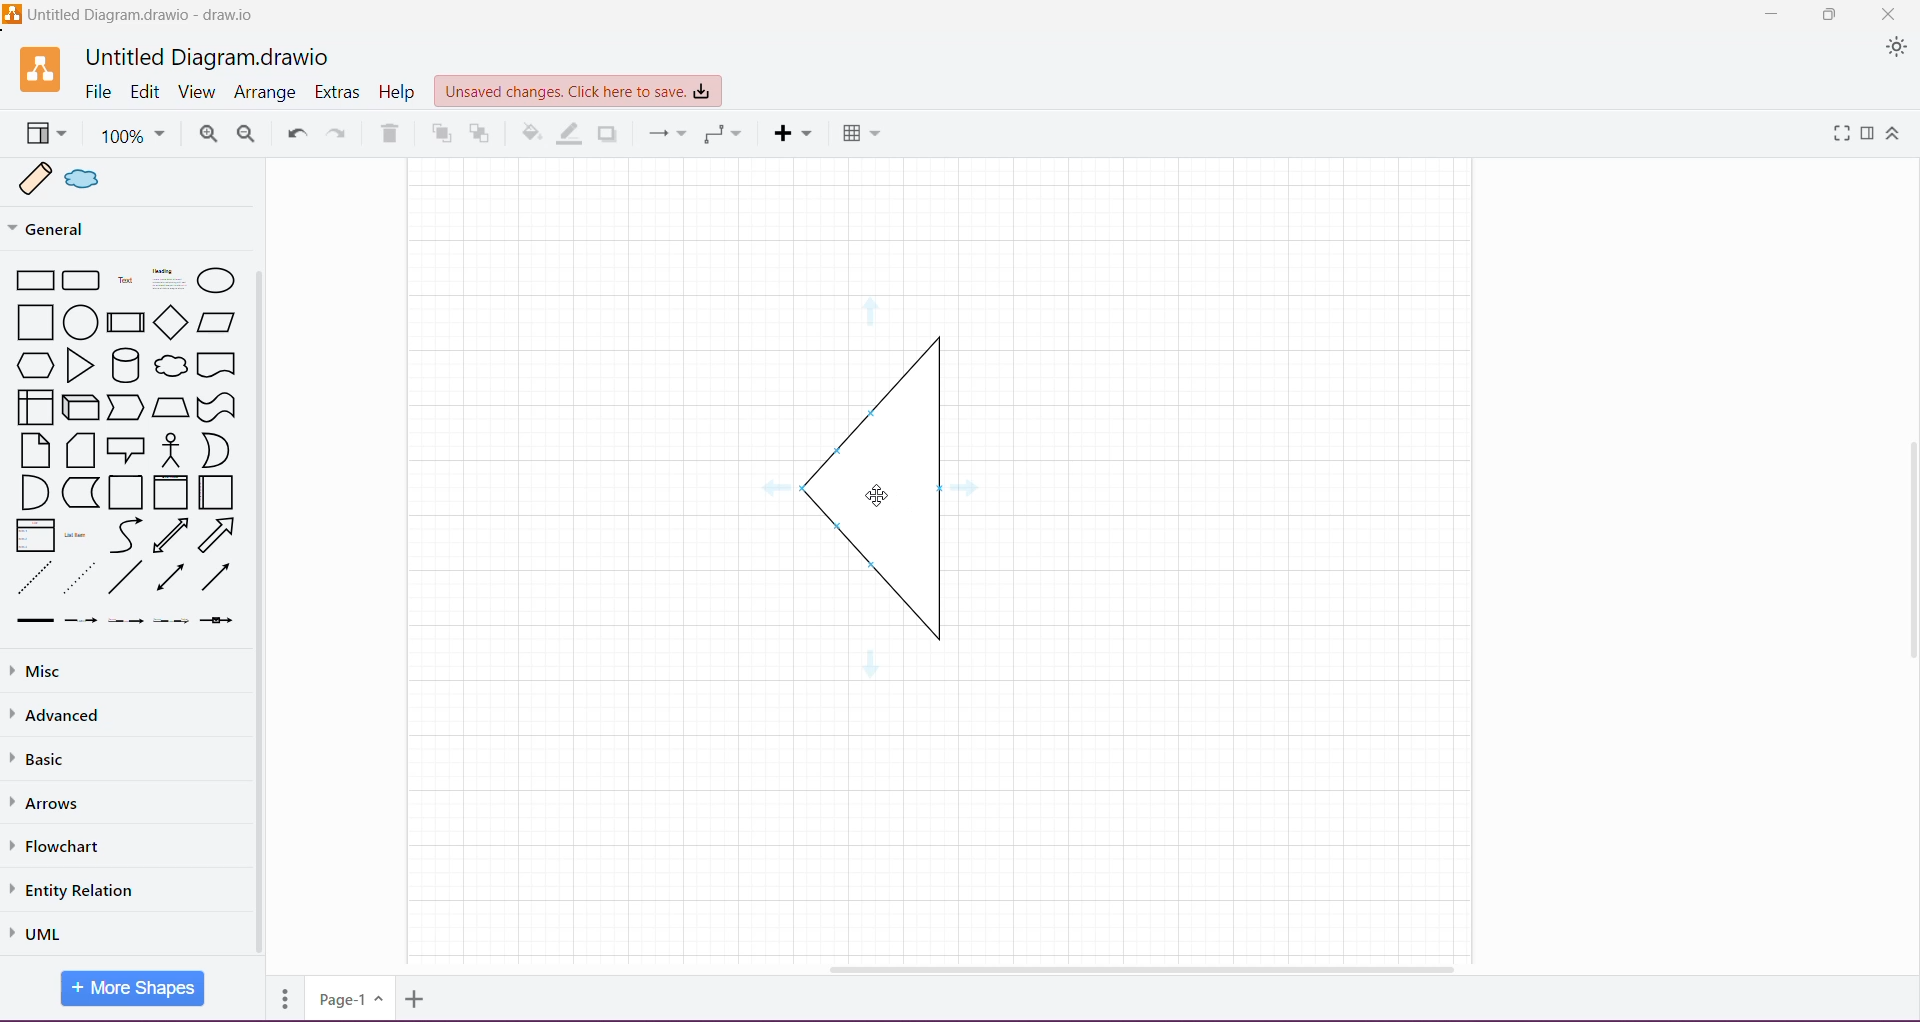 The height and width of the screenshot is (1022, 1920). I want to click on UML, so click(40, 931).